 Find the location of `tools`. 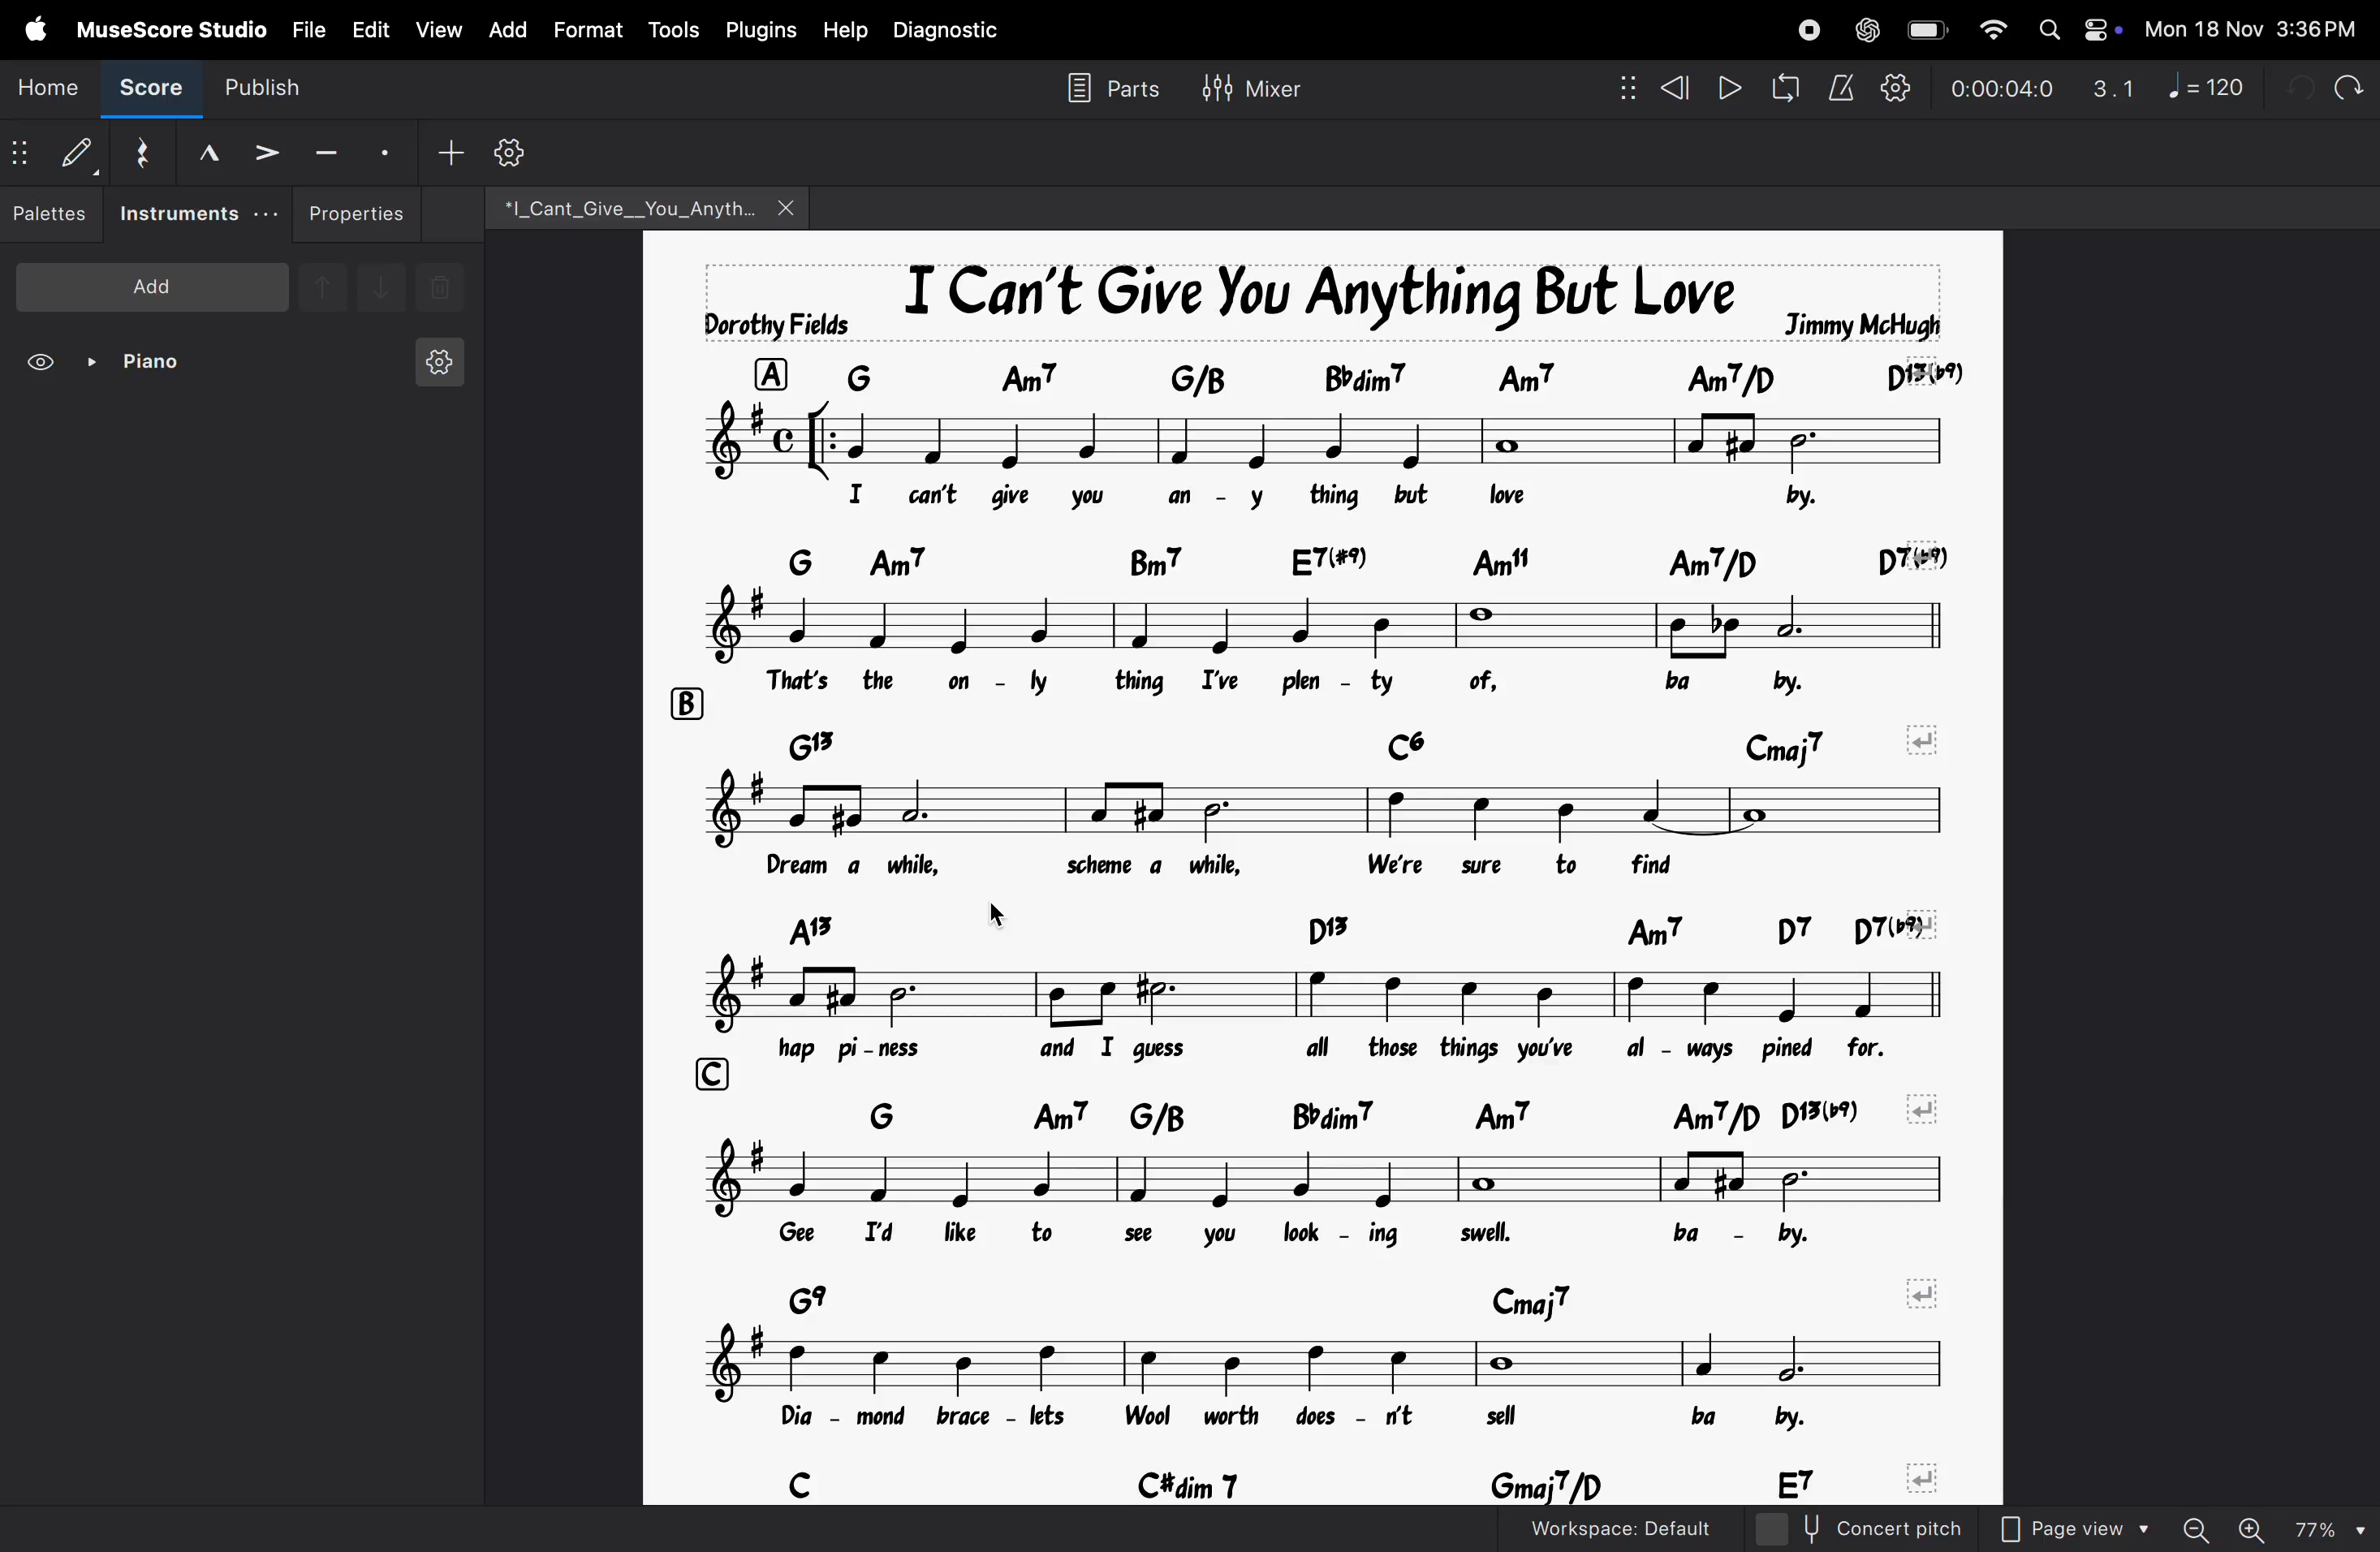

tools is located at coordinates (670, 31).